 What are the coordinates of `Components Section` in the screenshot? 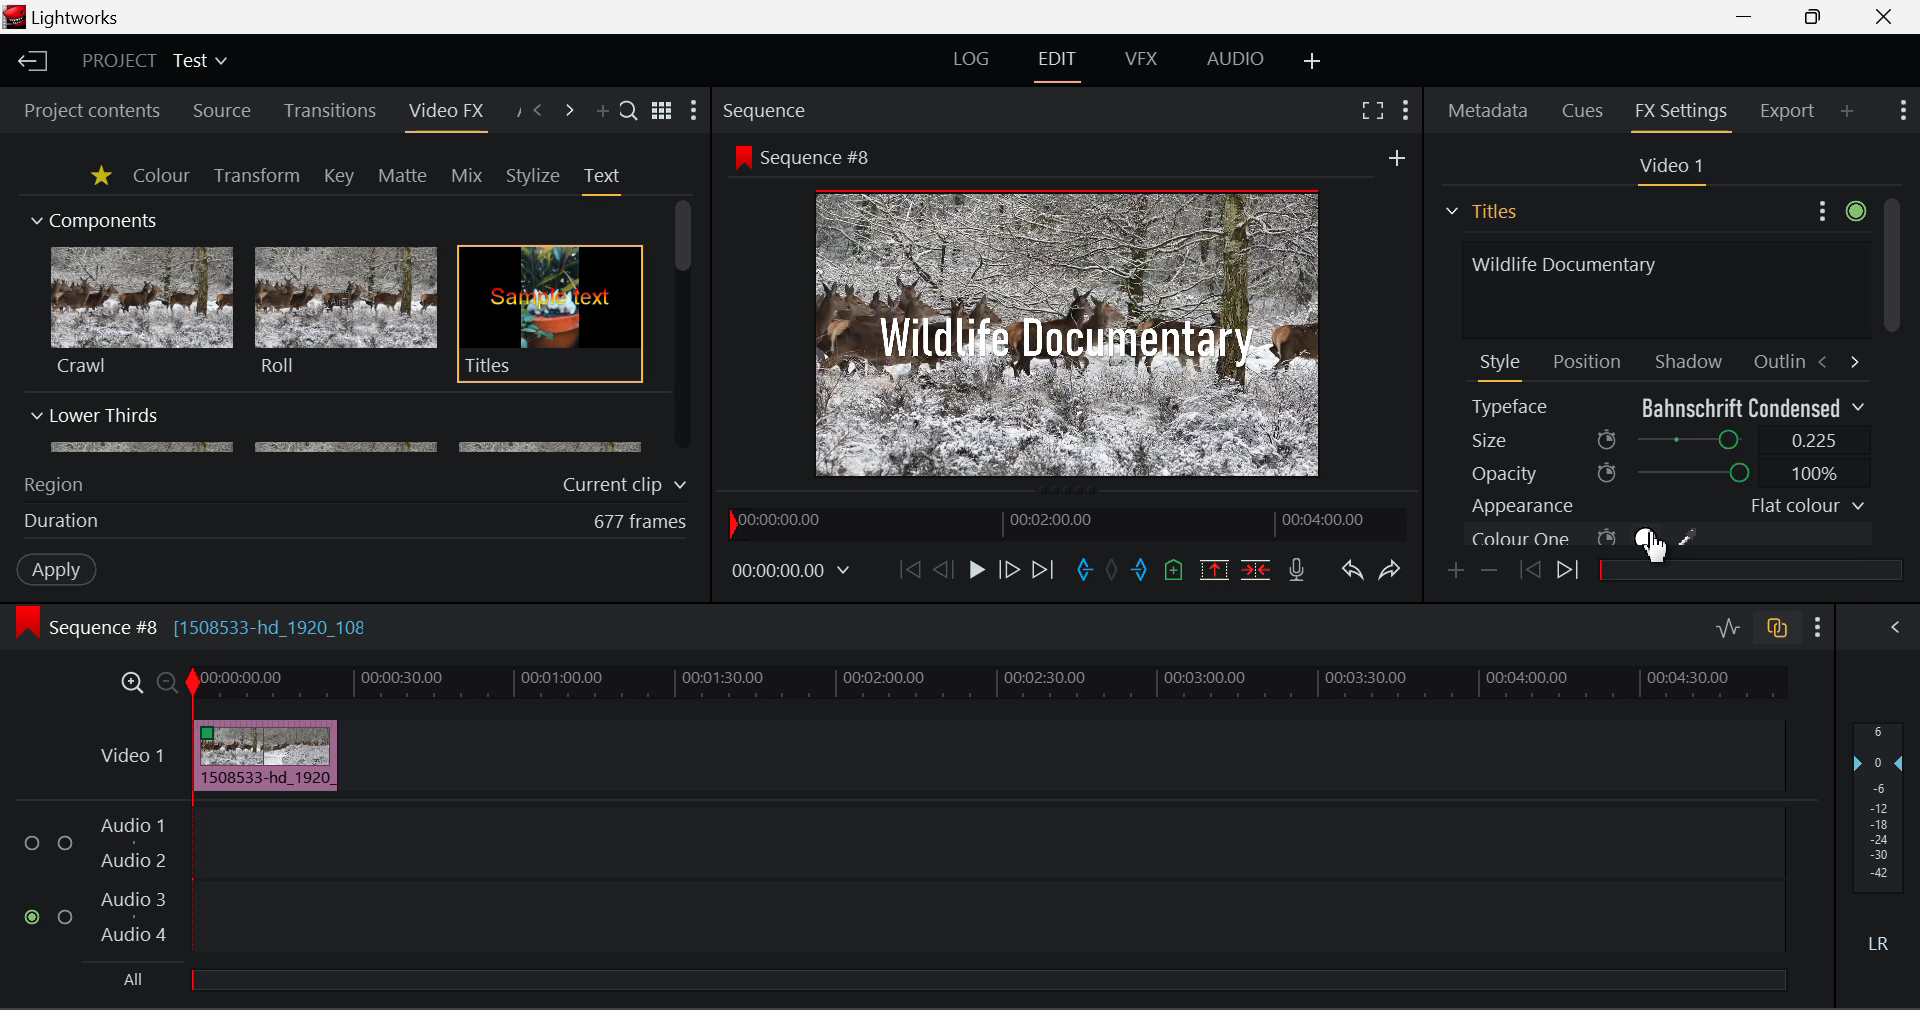 It's located at (92, 216).